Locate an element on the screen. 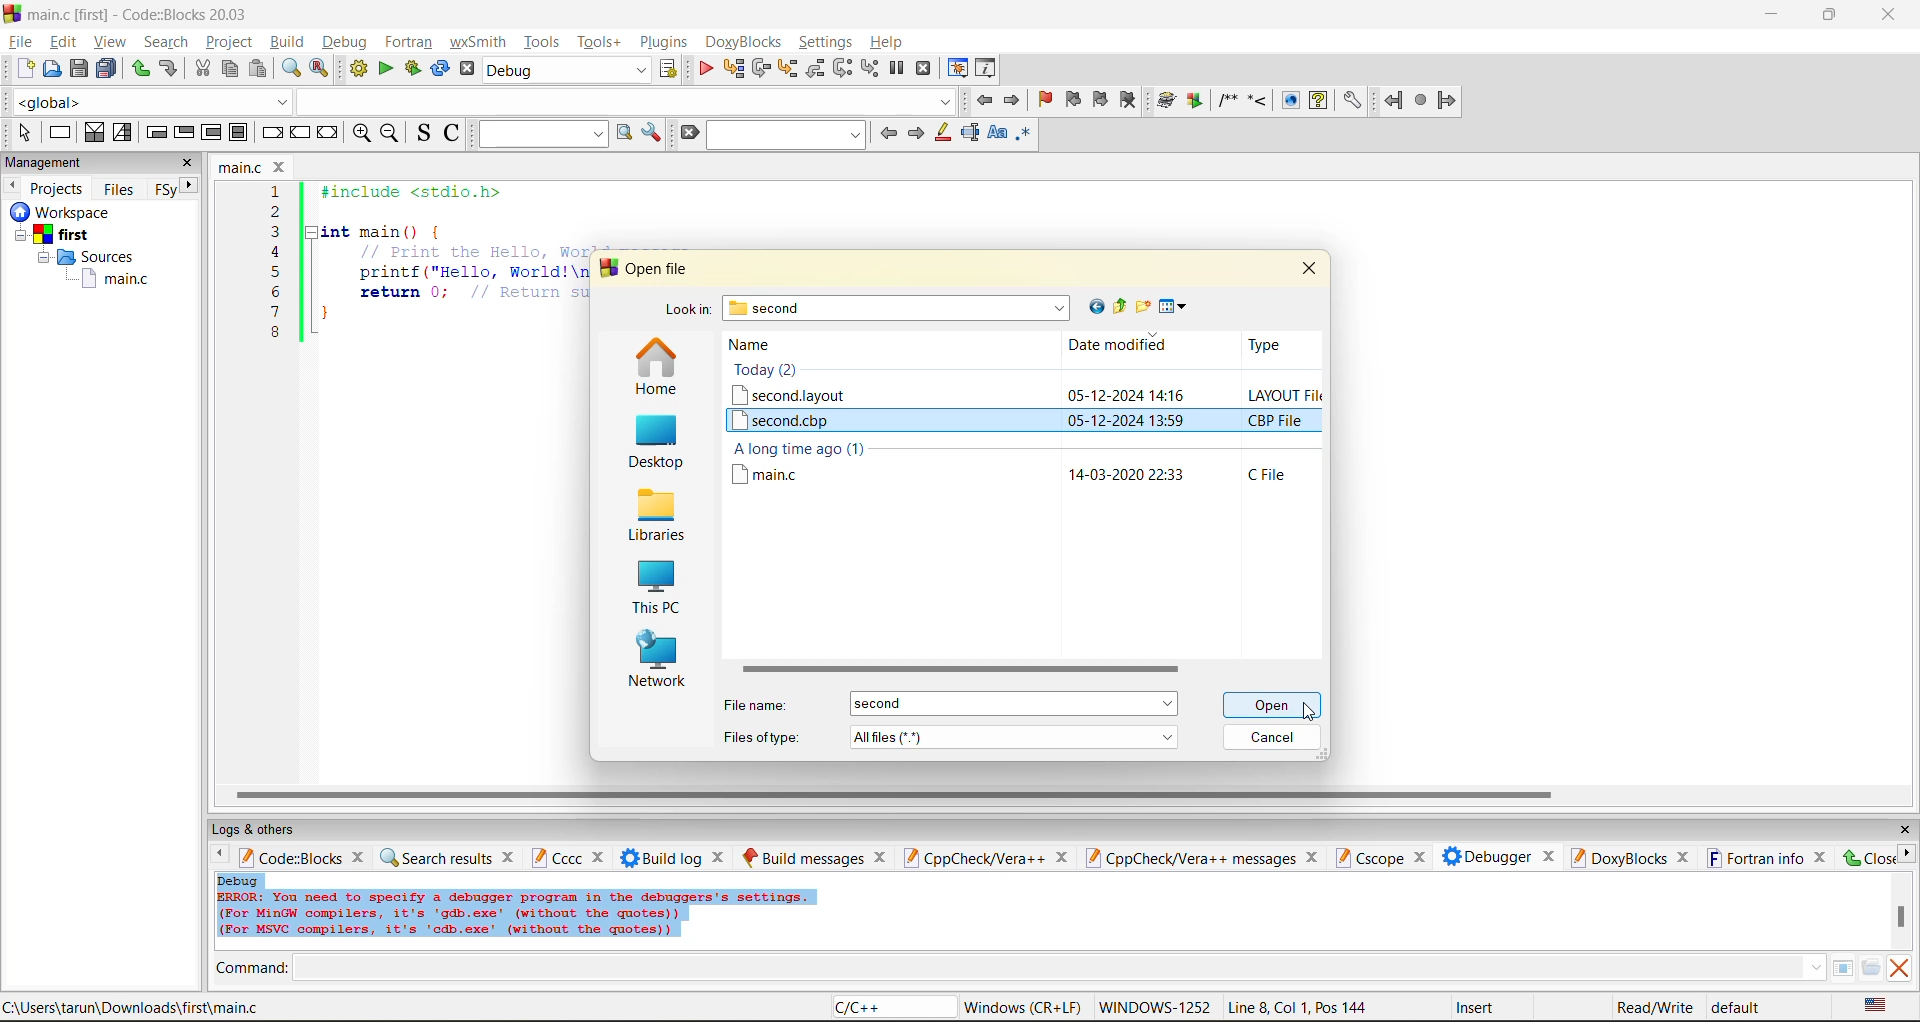  rebuild is located at coordinates (440, 69).